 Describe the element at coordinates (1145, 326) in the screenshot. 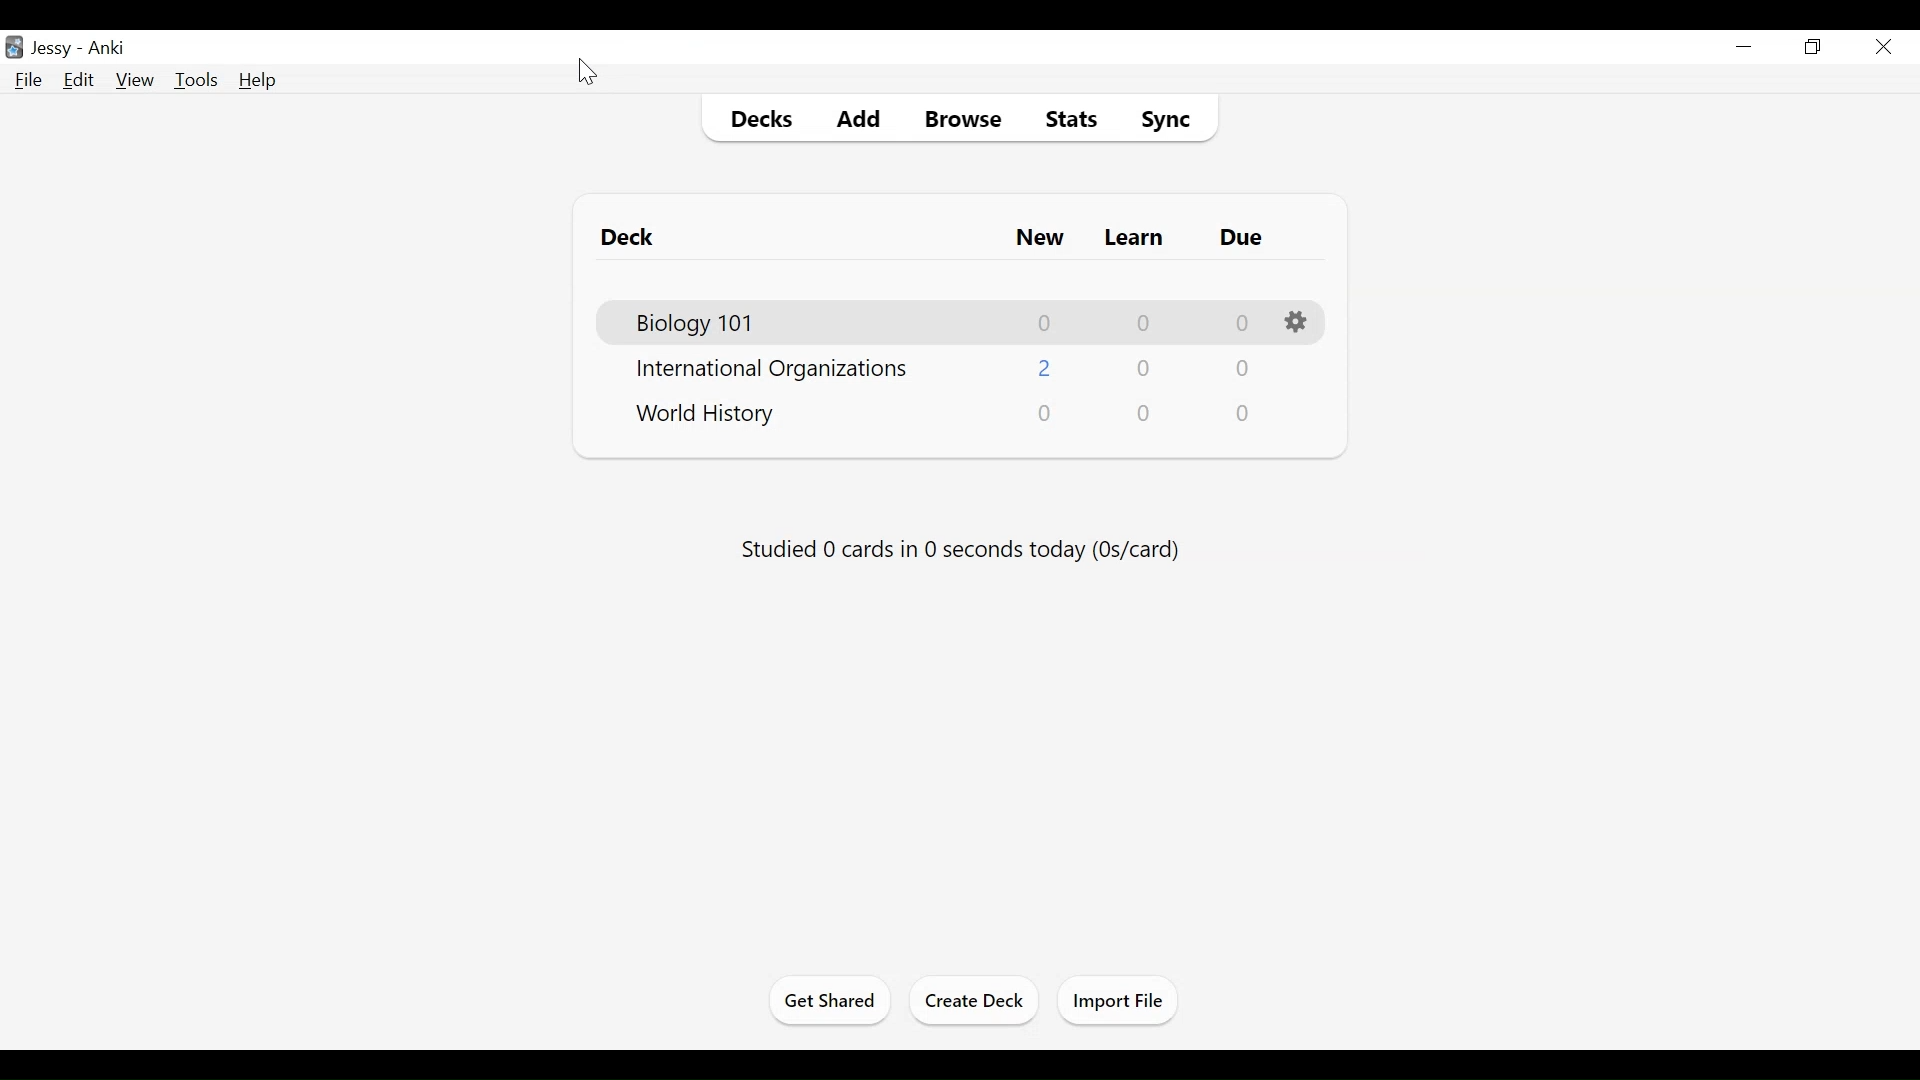

I see `Learn Card Count` at that location.